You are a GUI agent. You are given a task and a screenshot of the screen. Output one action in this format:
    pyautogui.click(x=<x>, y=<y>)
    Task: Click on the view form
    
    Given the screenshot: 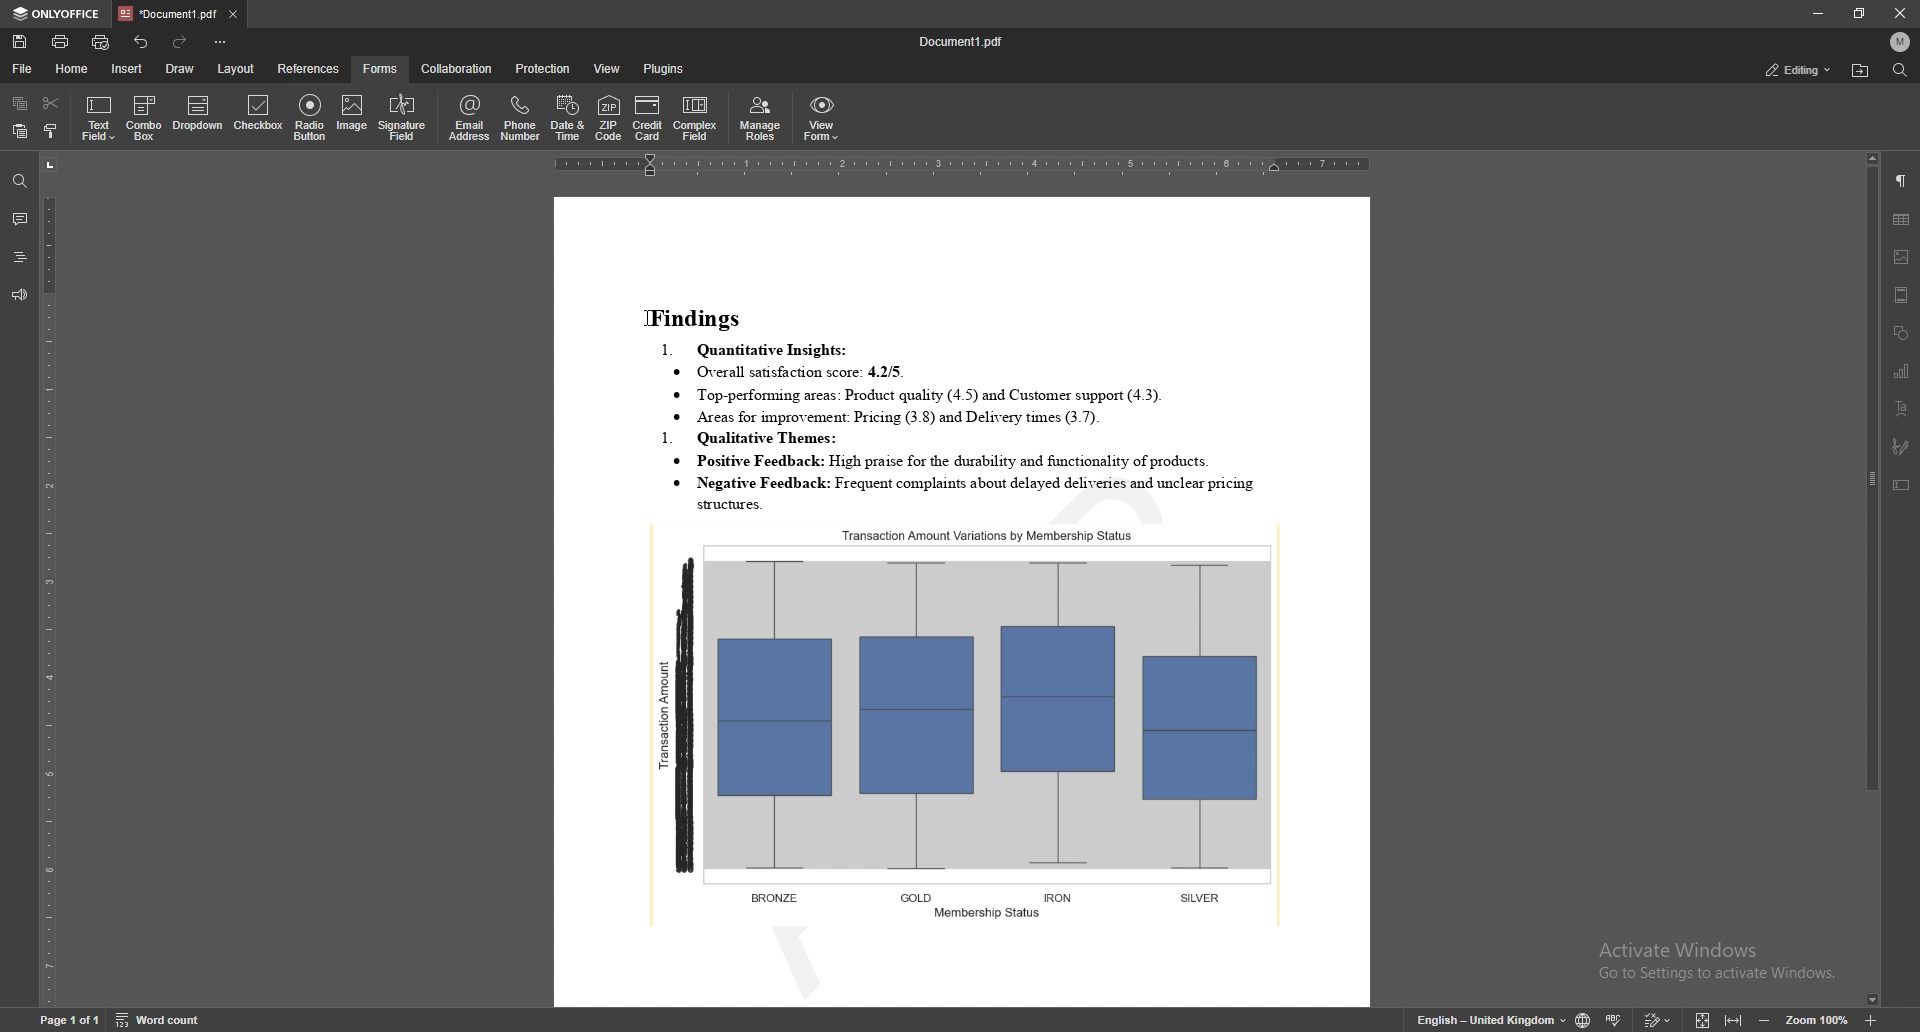 What is the action you would take?
    pyautogui.click(x=821, y=119)
    